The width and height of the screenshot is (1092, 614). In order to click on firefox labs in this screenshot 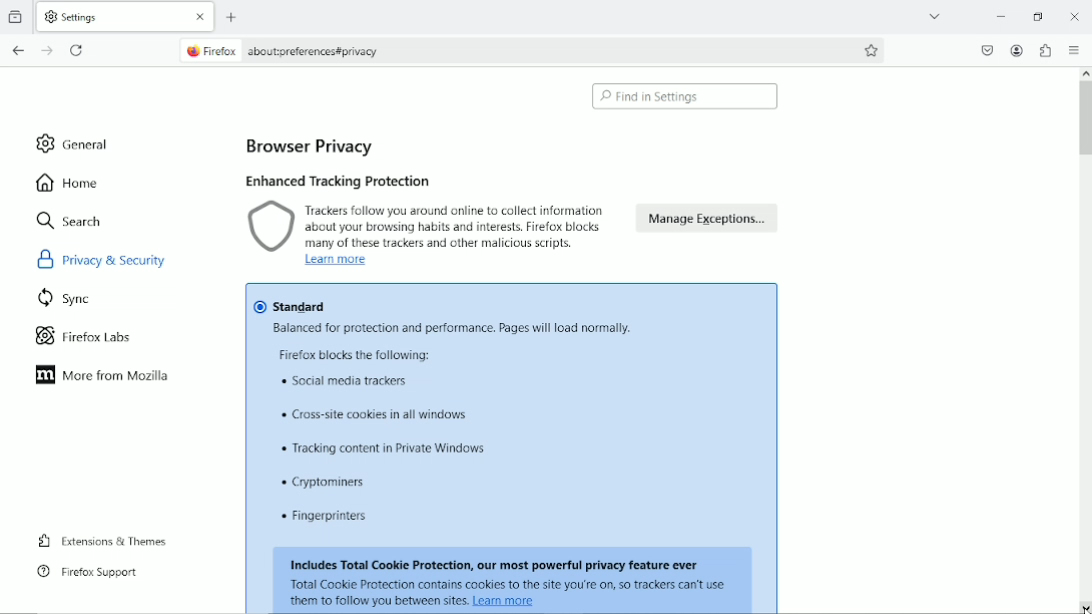, I will do `click(81, 337)`.